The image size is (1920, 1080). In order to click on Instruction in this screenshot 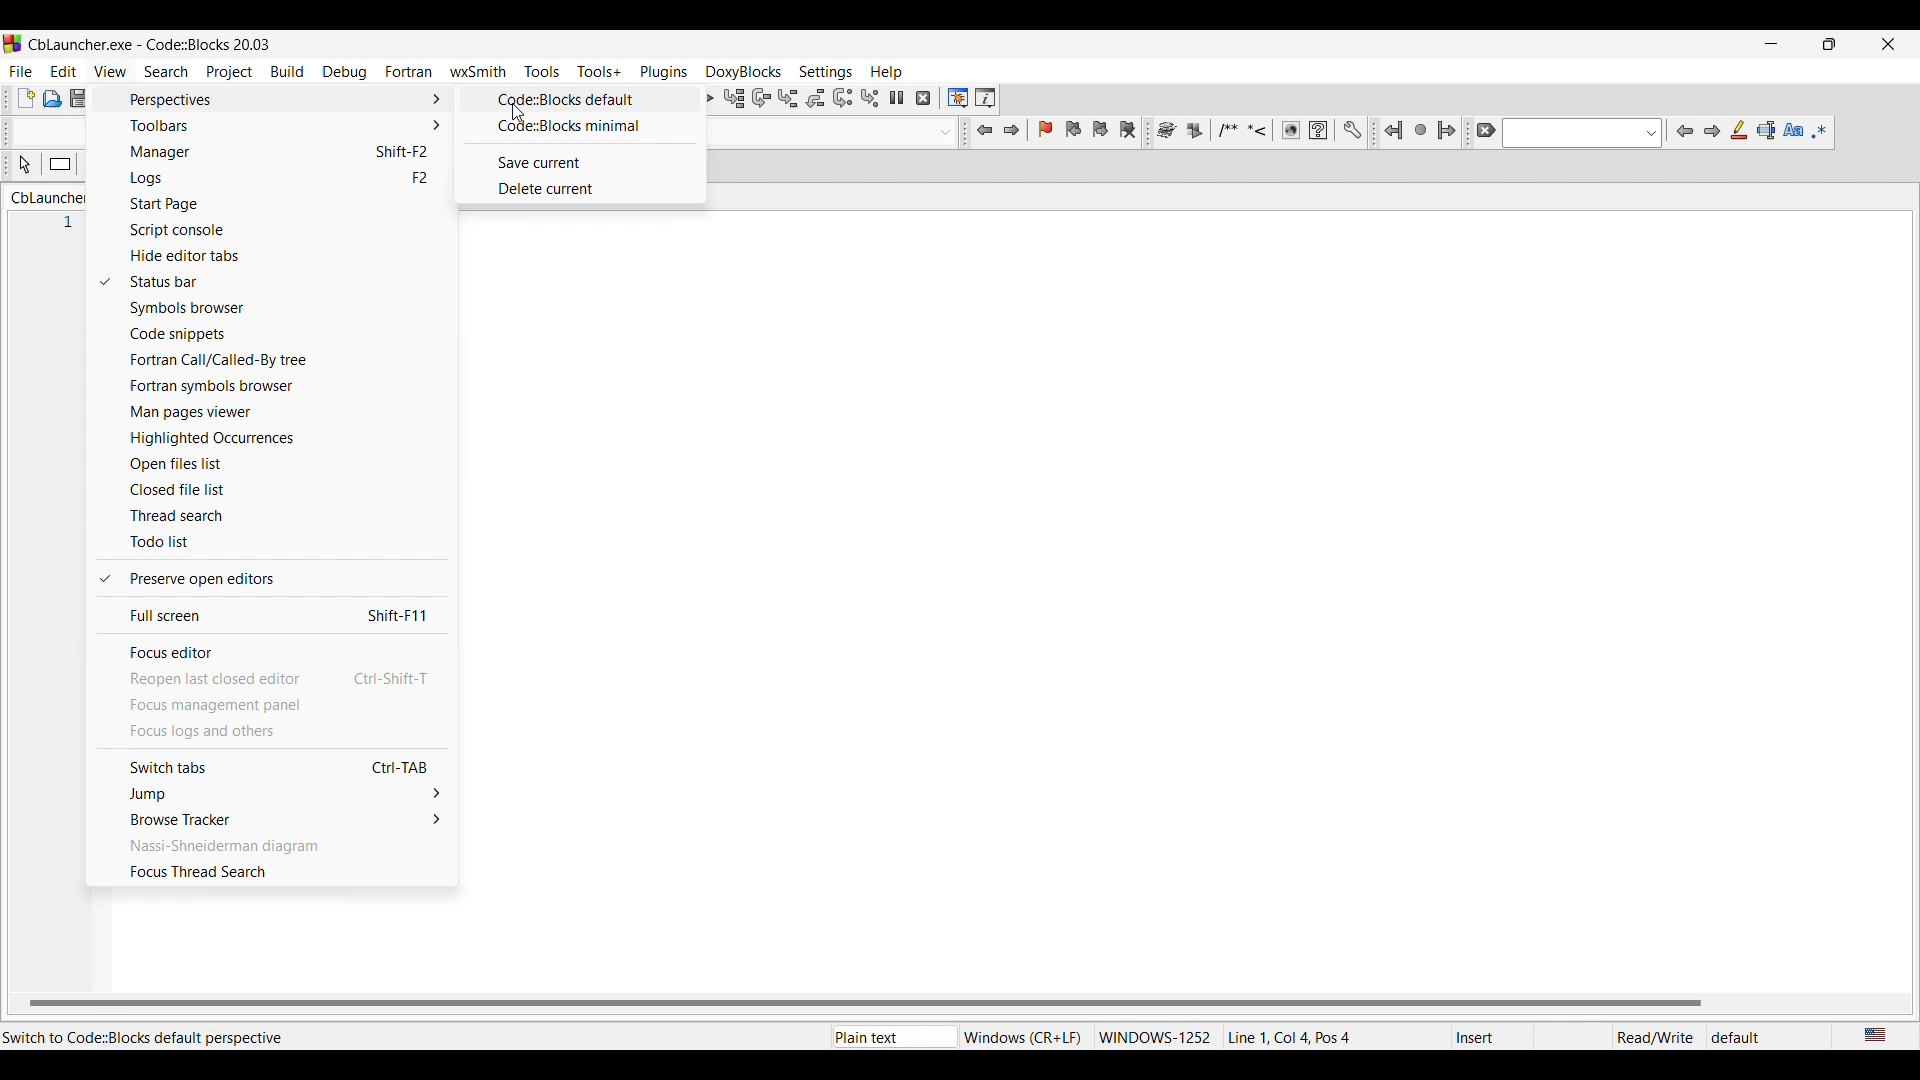, I will do `click(60, 164)`.